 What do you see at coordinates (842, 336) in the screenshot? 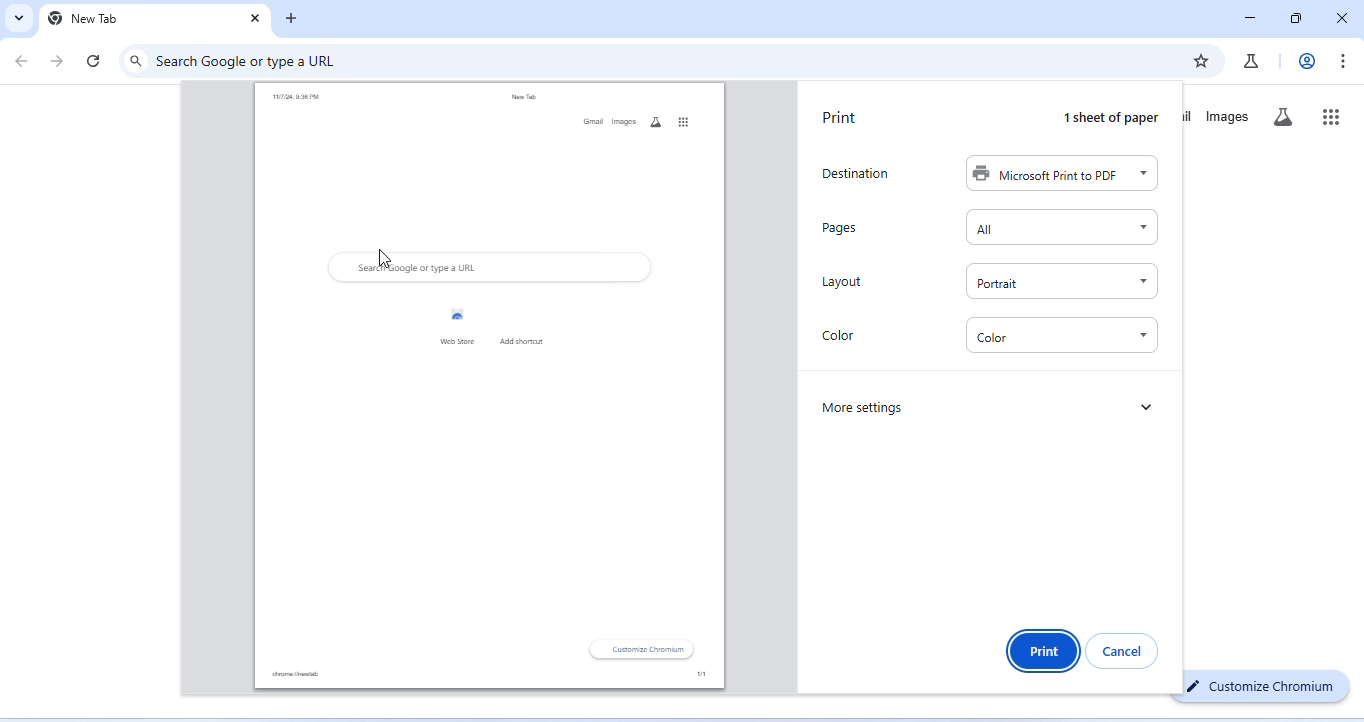
I see `color` at bounding box center [842, 336].